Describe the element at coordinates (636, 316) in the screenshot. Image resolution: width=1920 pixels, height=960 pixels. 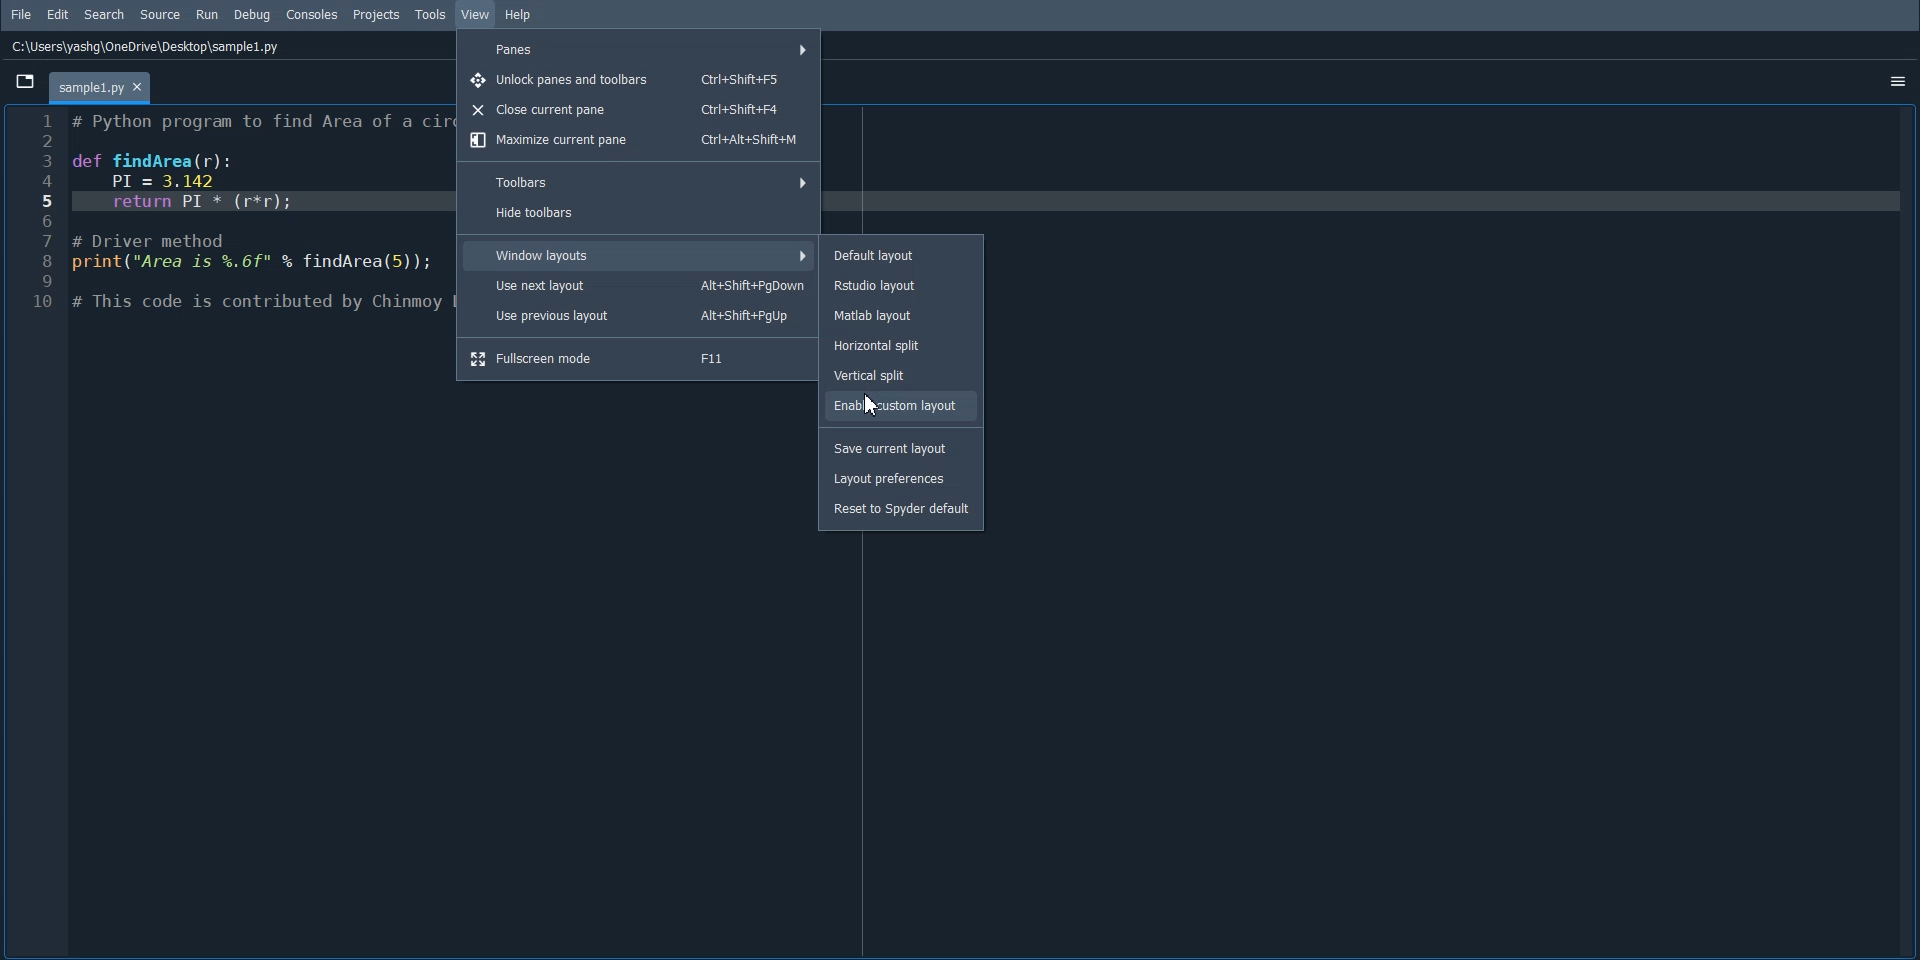
I see `Use Previous layout` at that location.